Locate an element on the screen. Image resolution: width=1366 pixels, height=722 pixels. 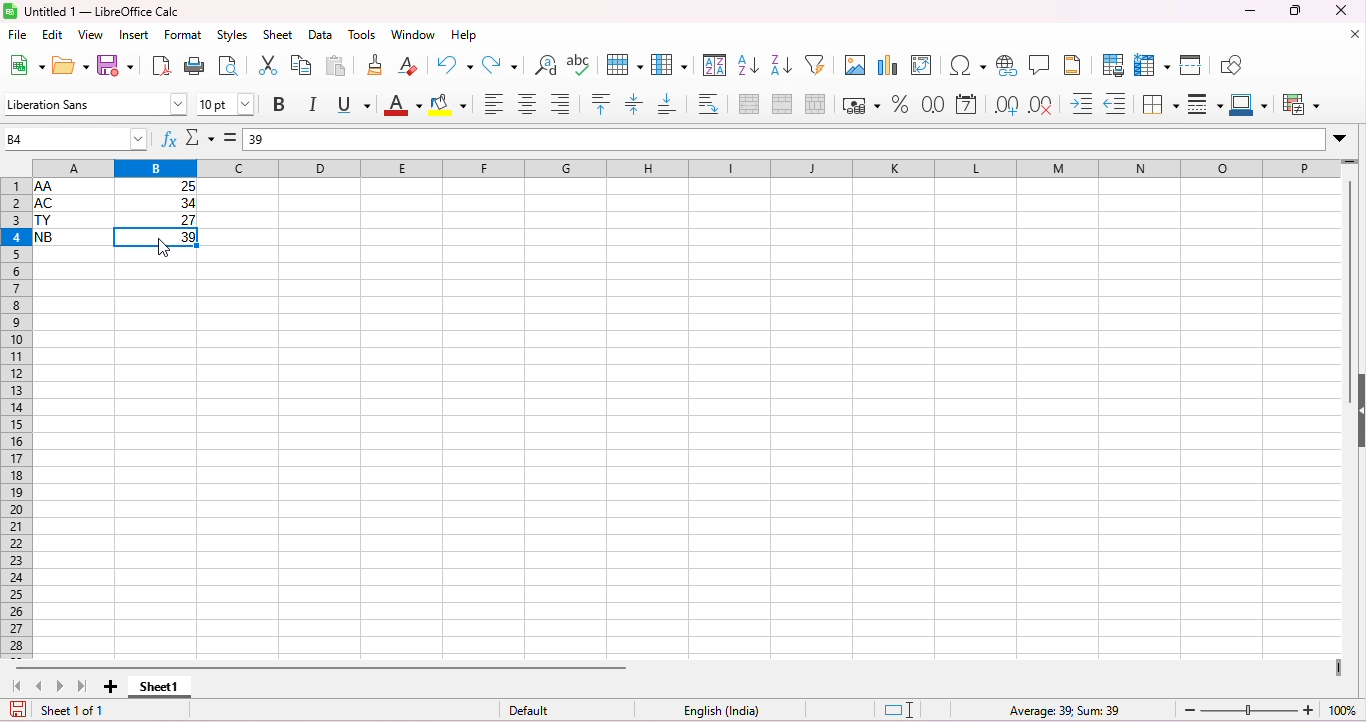
header and footer is located at coordinates (1074, 64).